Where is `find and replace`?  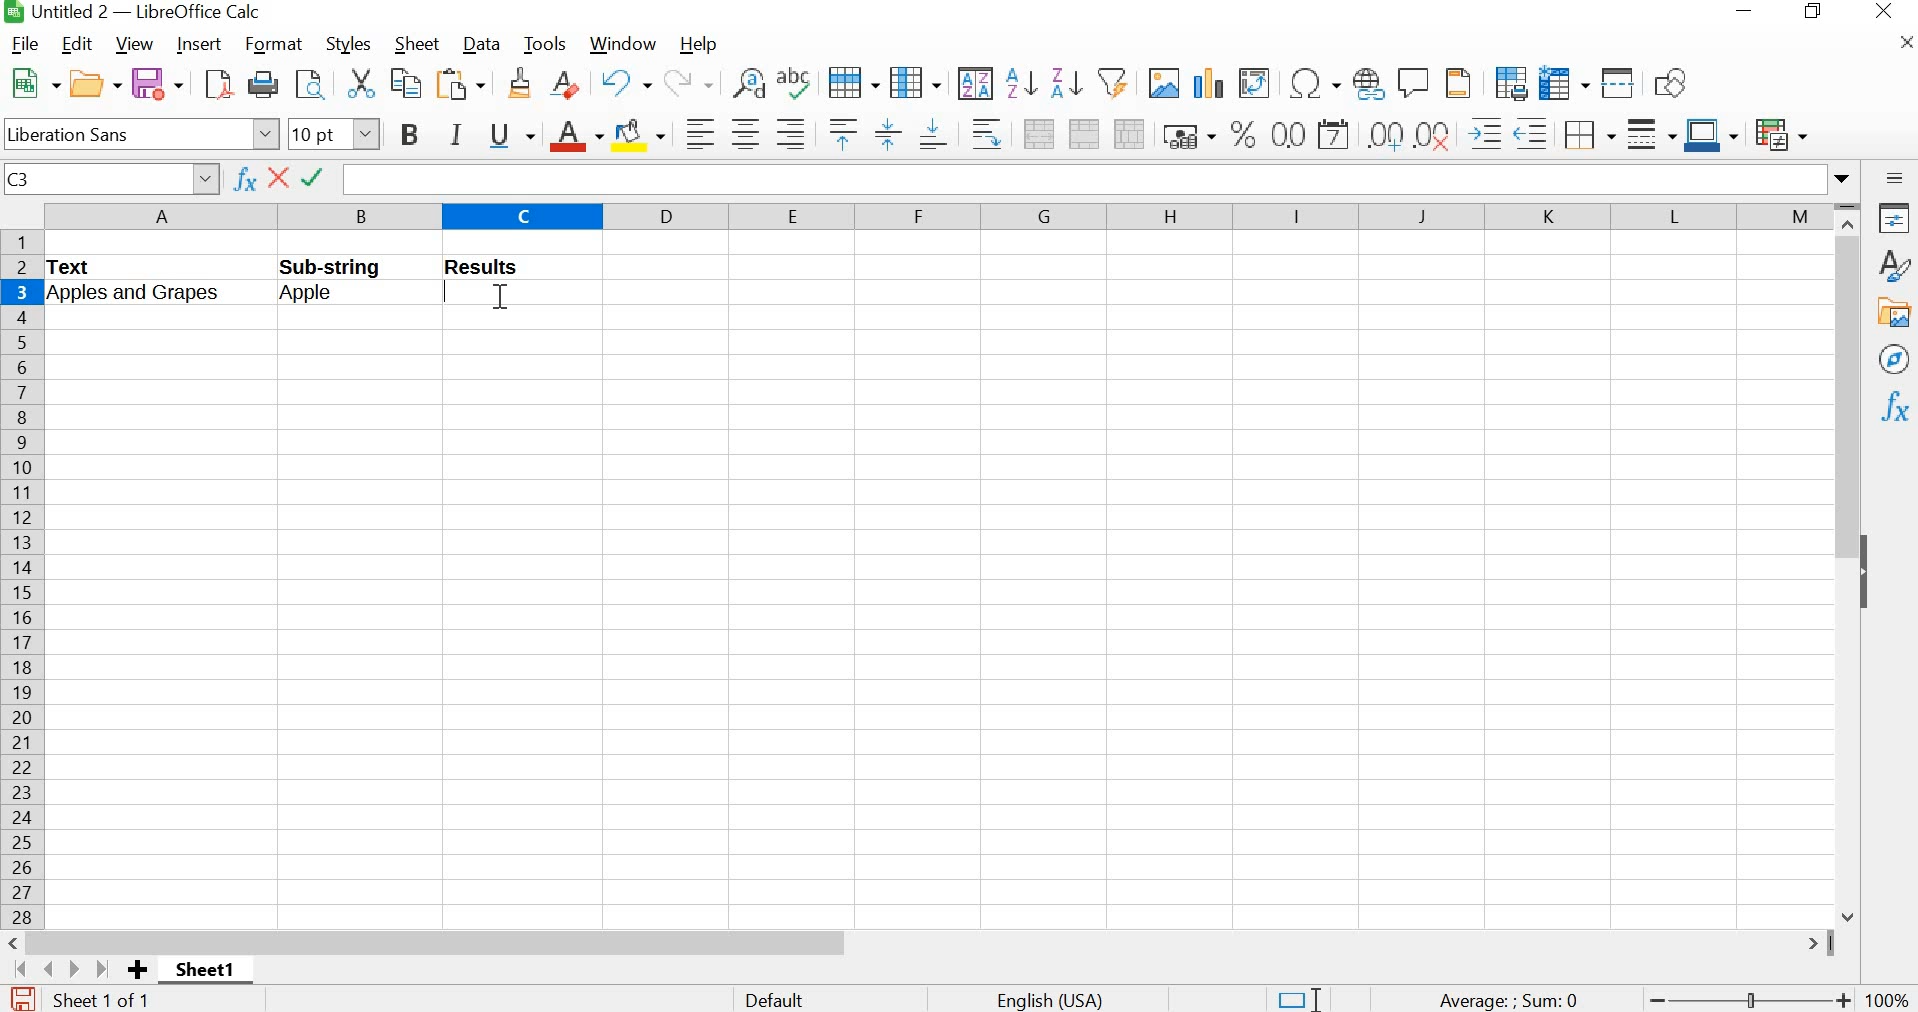 find and replace is located at coordinates (744, 80).